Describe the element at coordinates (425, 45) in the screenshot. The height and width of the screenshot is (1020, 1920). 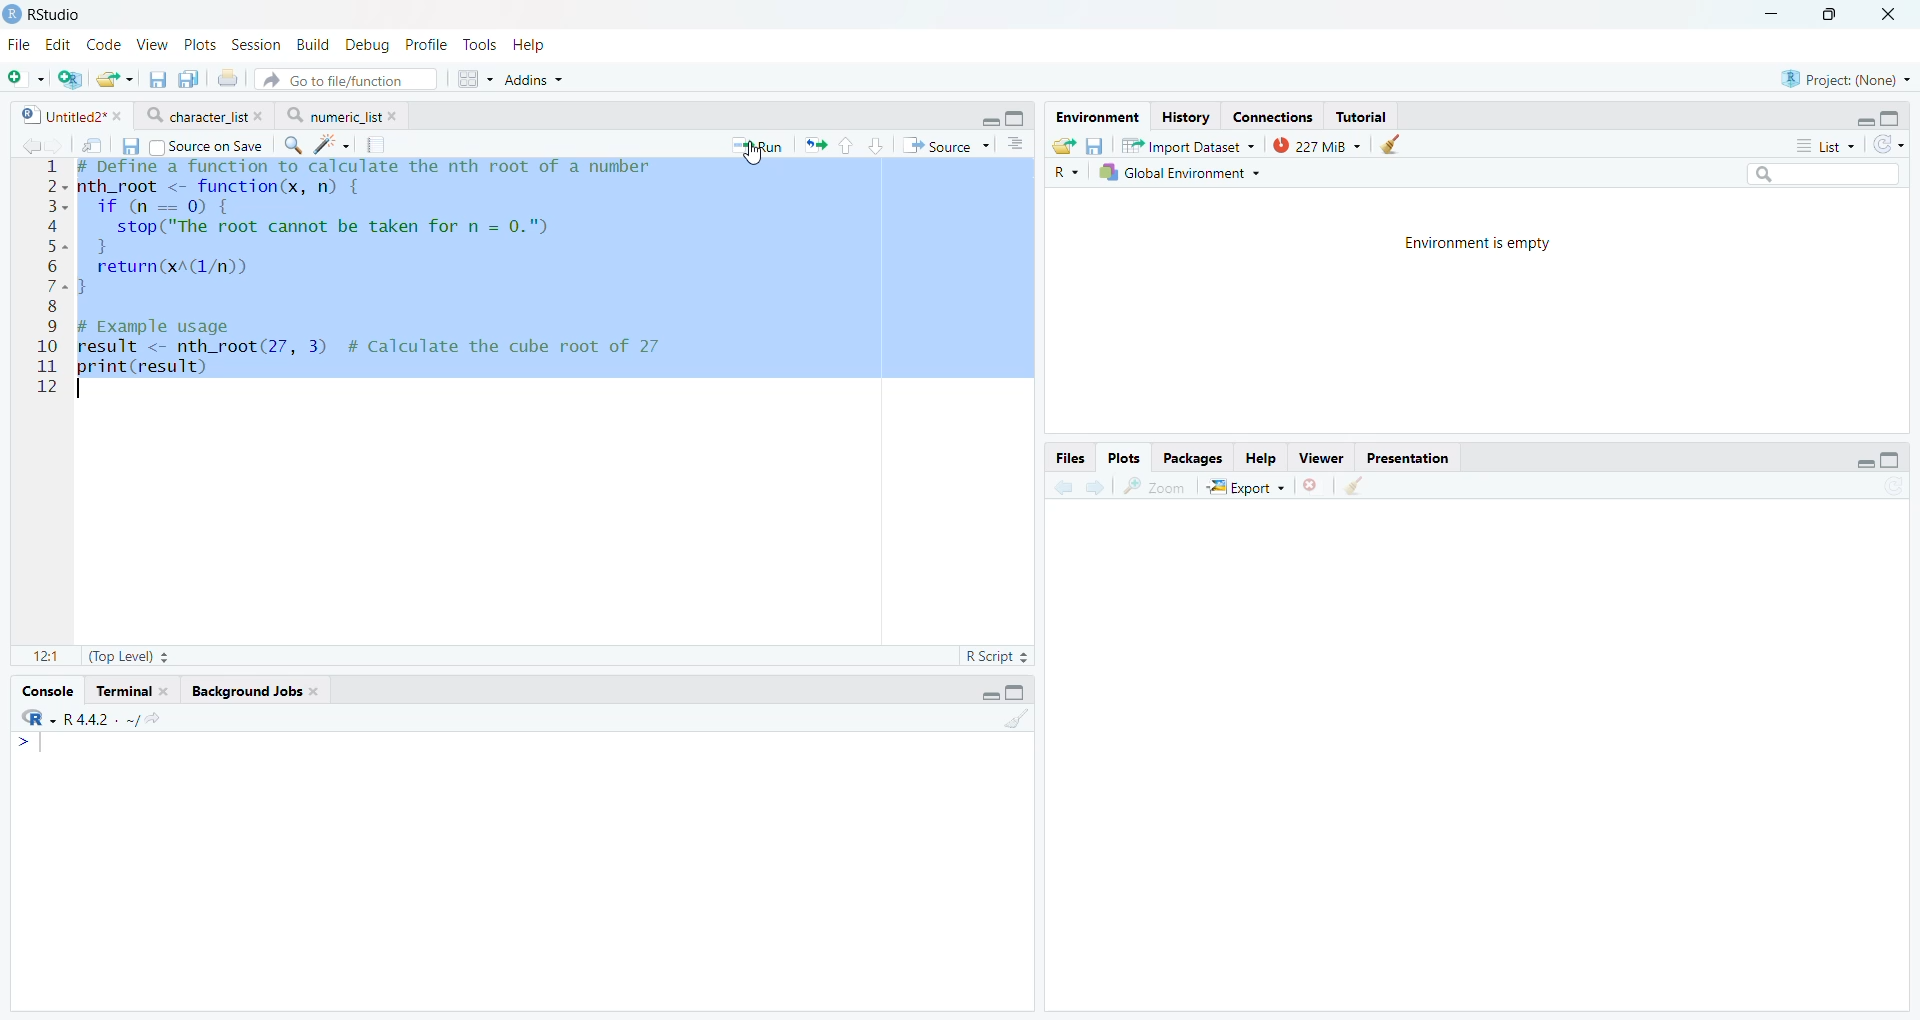
I see `Profile` at that location.